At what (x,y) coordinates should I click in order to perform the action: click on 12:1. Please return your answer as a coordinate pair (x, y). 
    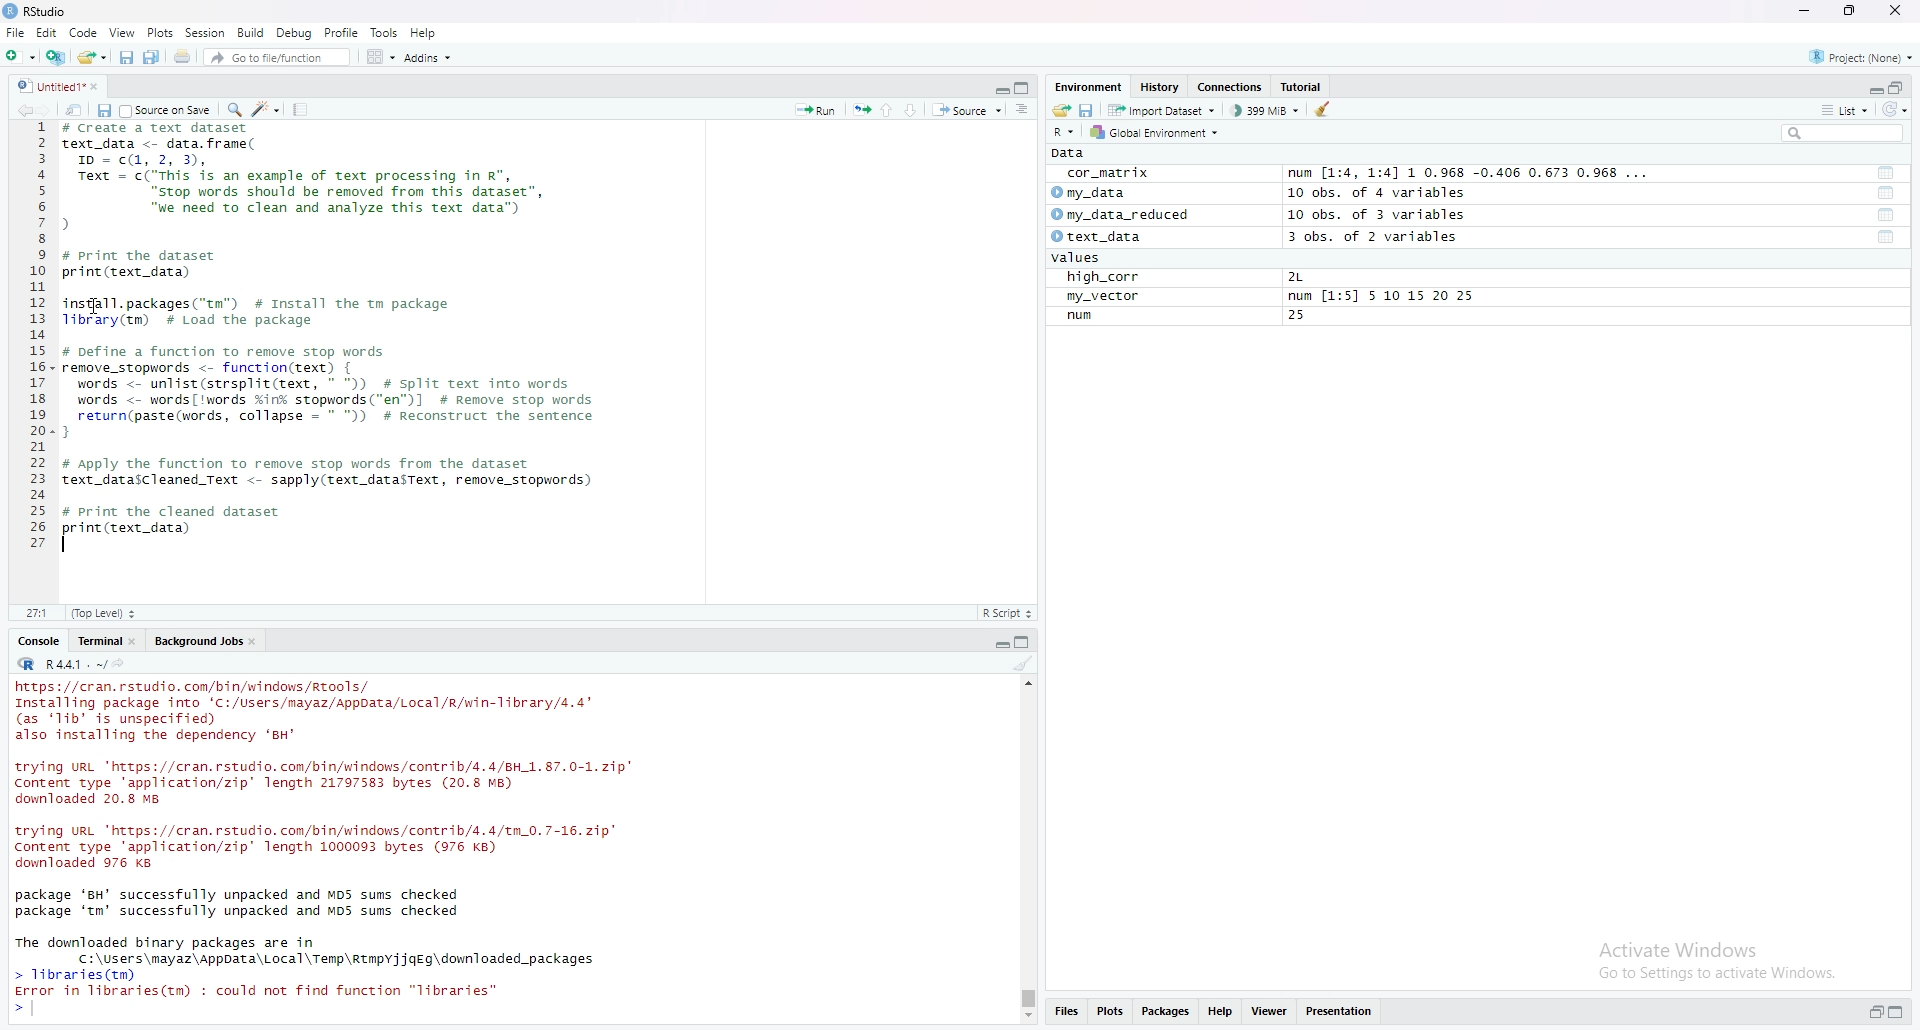
    Looking at the image, I should click on (38, 613).